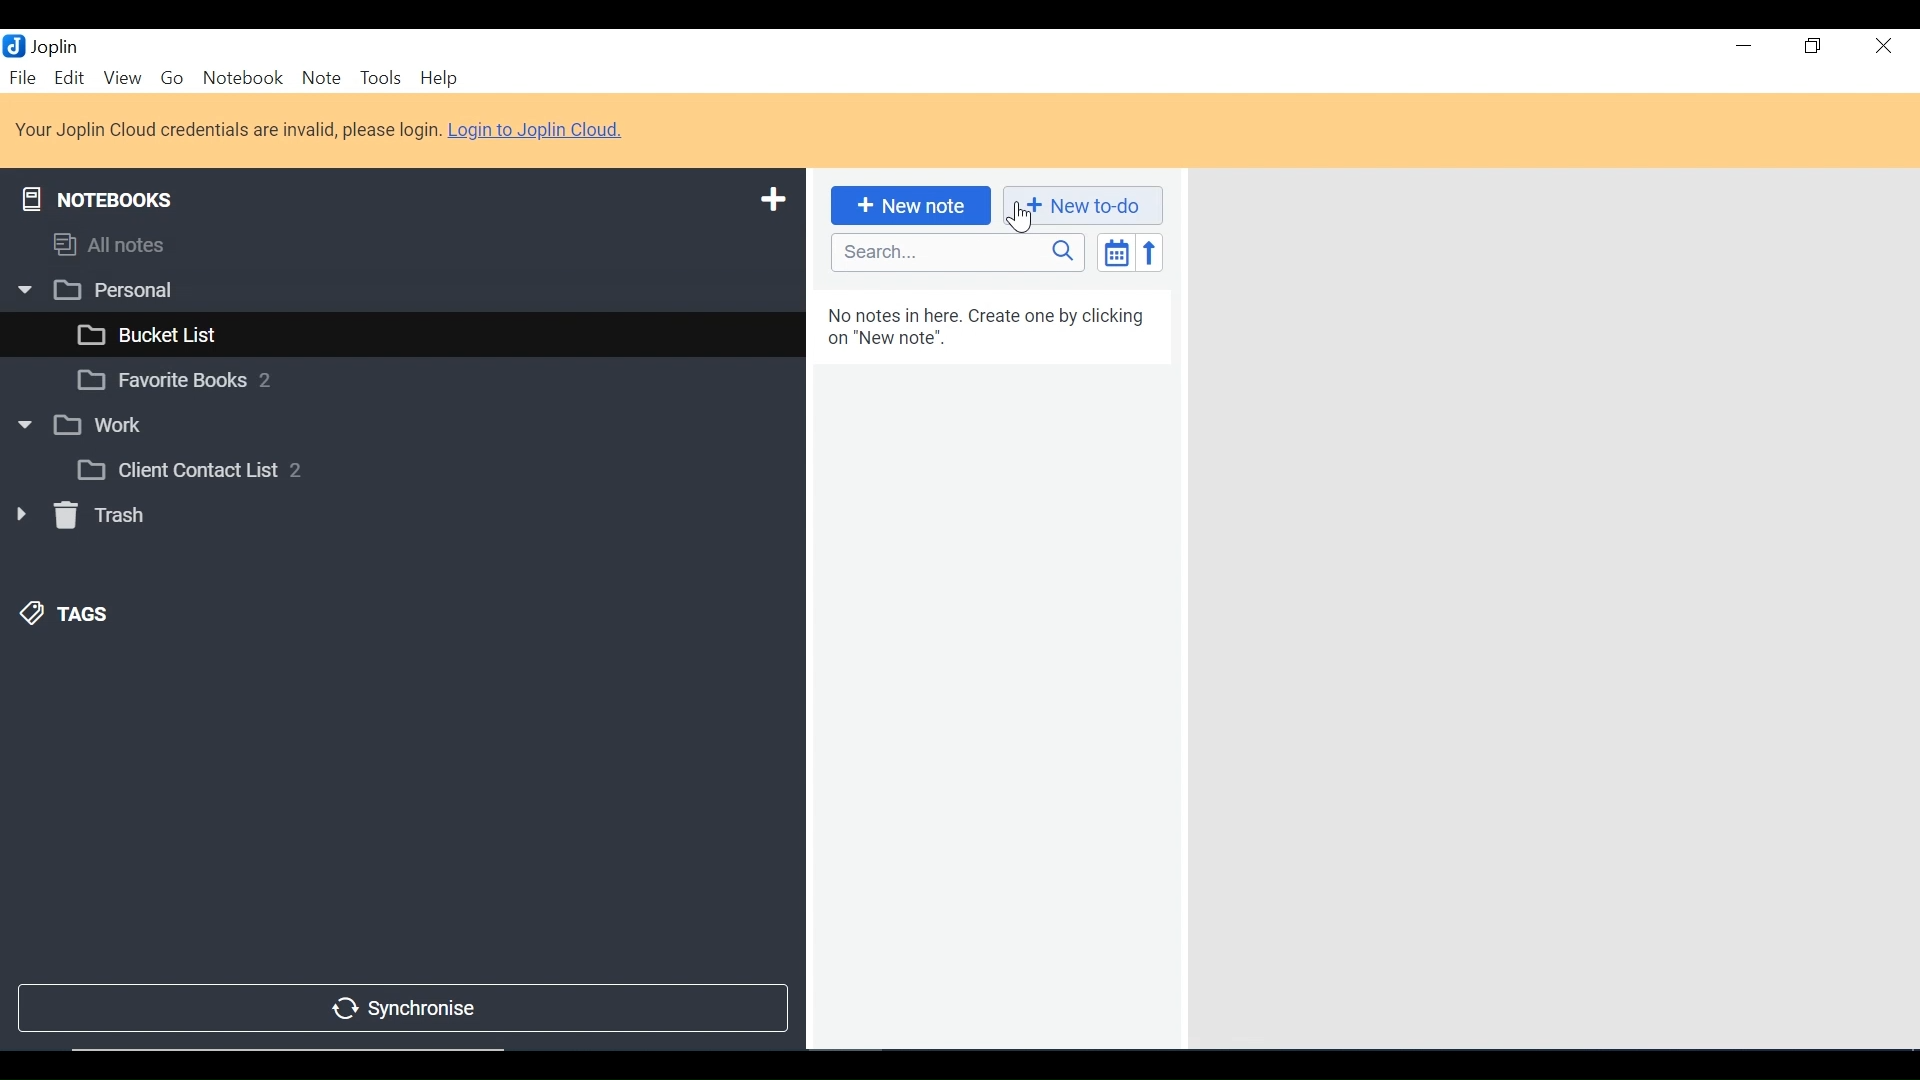  Describe the element at coordinates (321, 130) in the screenshot. I see `Login to Joplin Cloud` at that location.